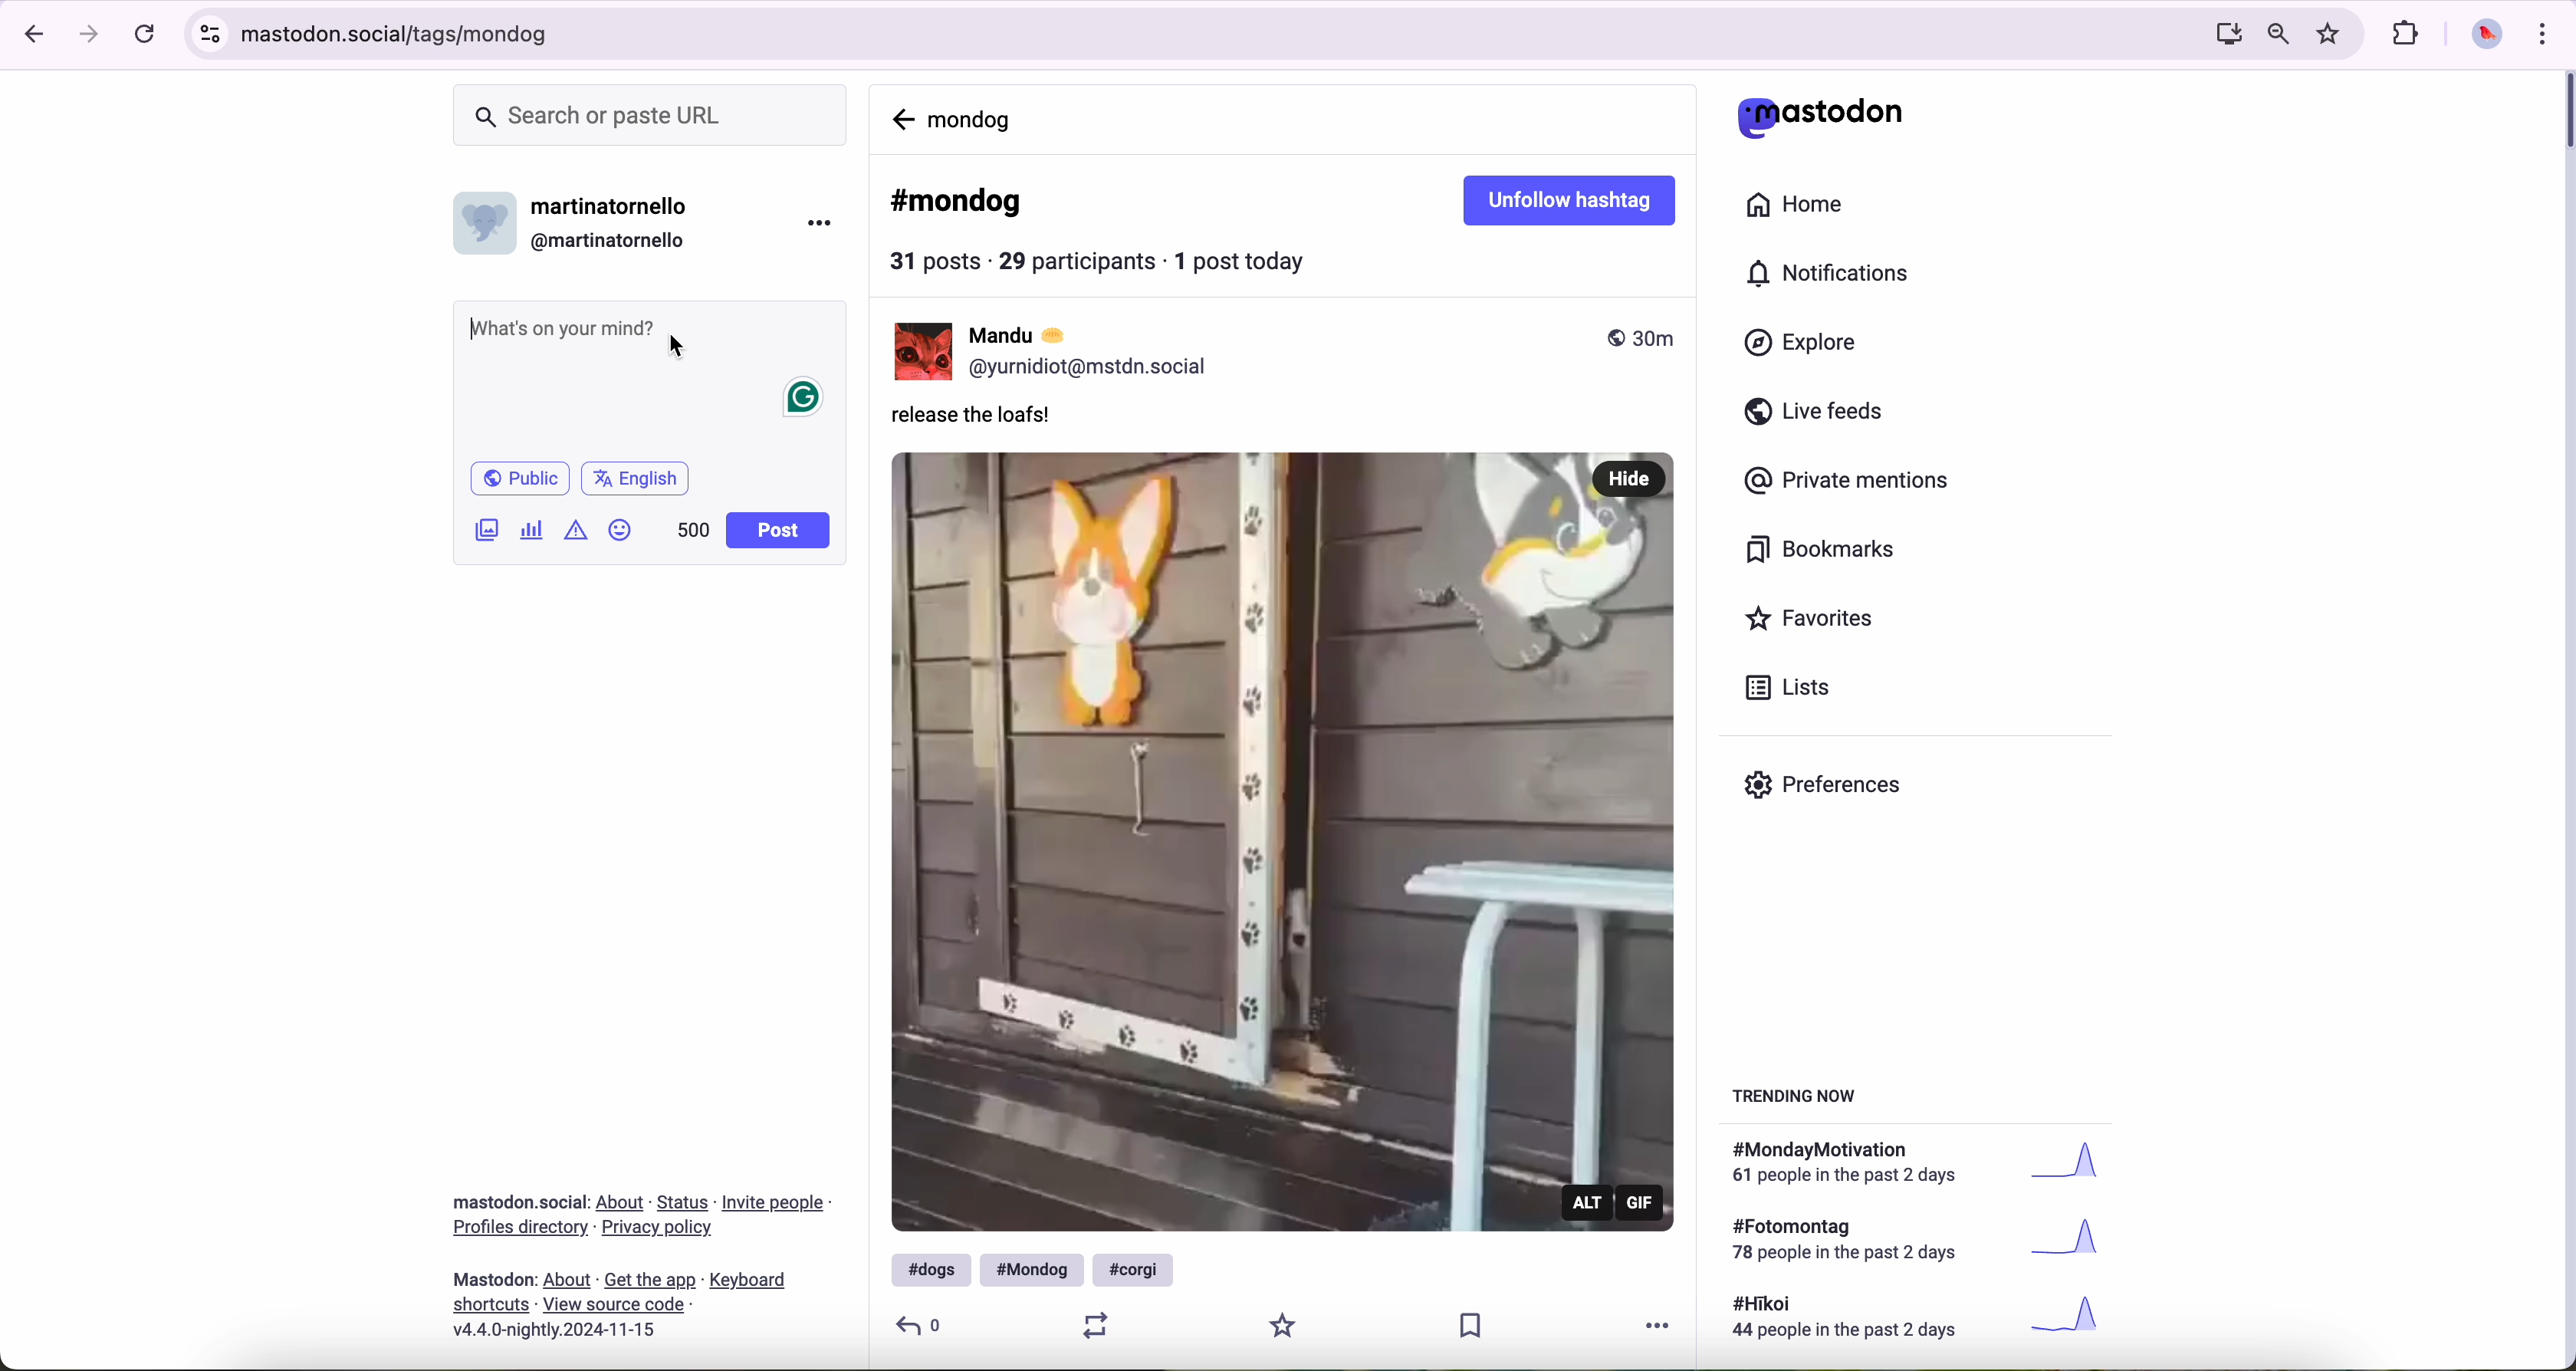  What do you see at coordinates (684, 1204) in the screenshot?
I see `link` at bounding box center [684, 1204].